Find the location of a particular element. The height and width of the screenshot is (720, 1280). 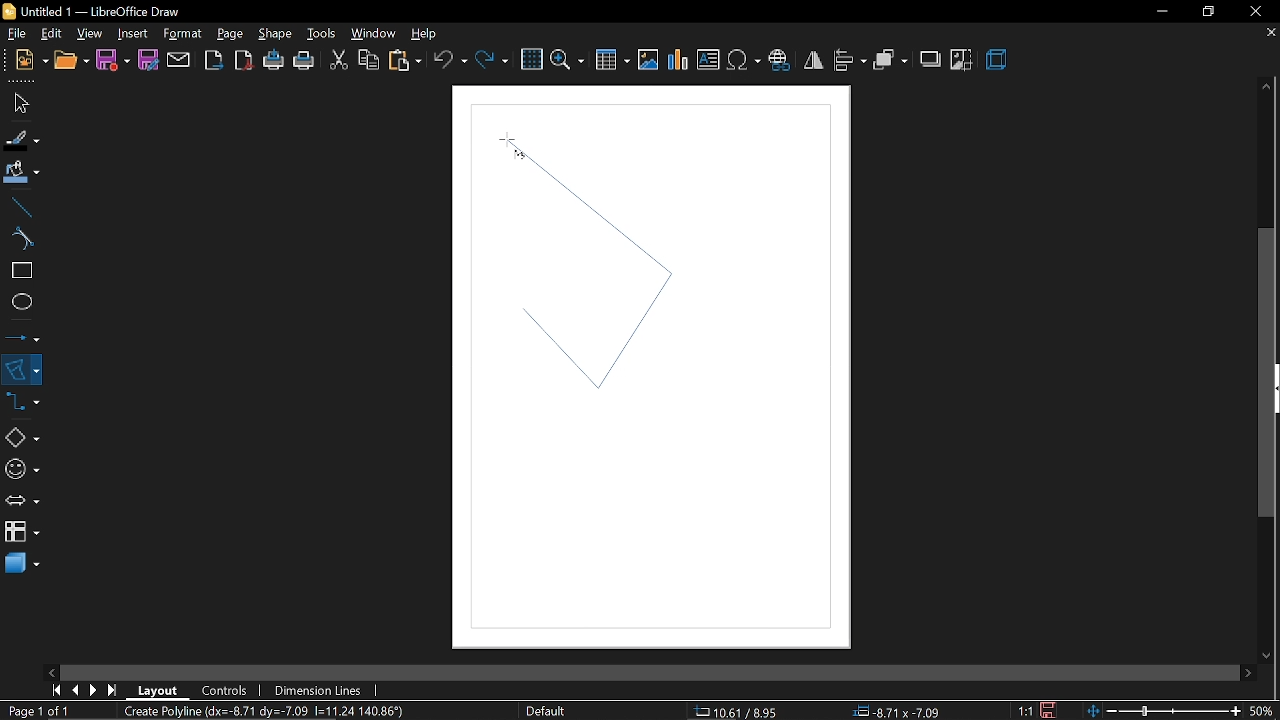

save is located at coordinates (113, 60).